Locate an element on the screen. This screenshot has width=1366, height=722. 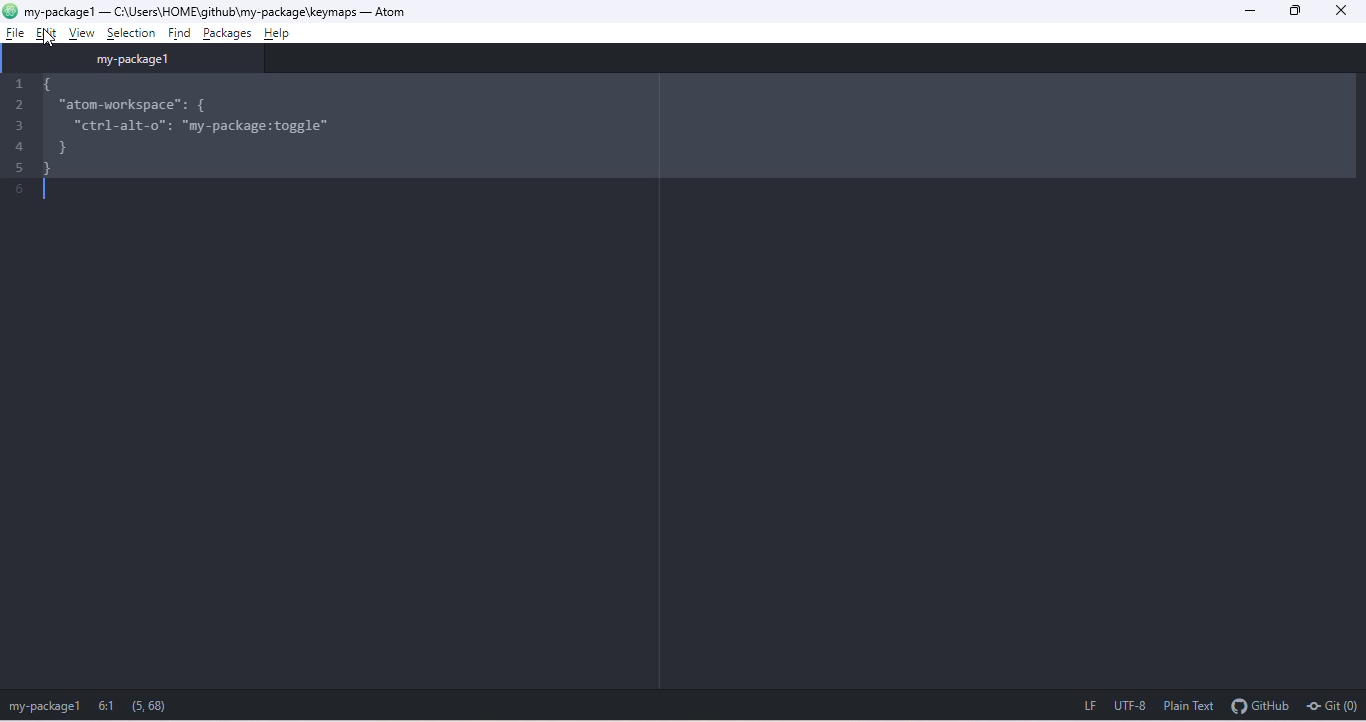
 c:\users\home\github\my package\keymaps-atom is located at coordinates (231, 10).